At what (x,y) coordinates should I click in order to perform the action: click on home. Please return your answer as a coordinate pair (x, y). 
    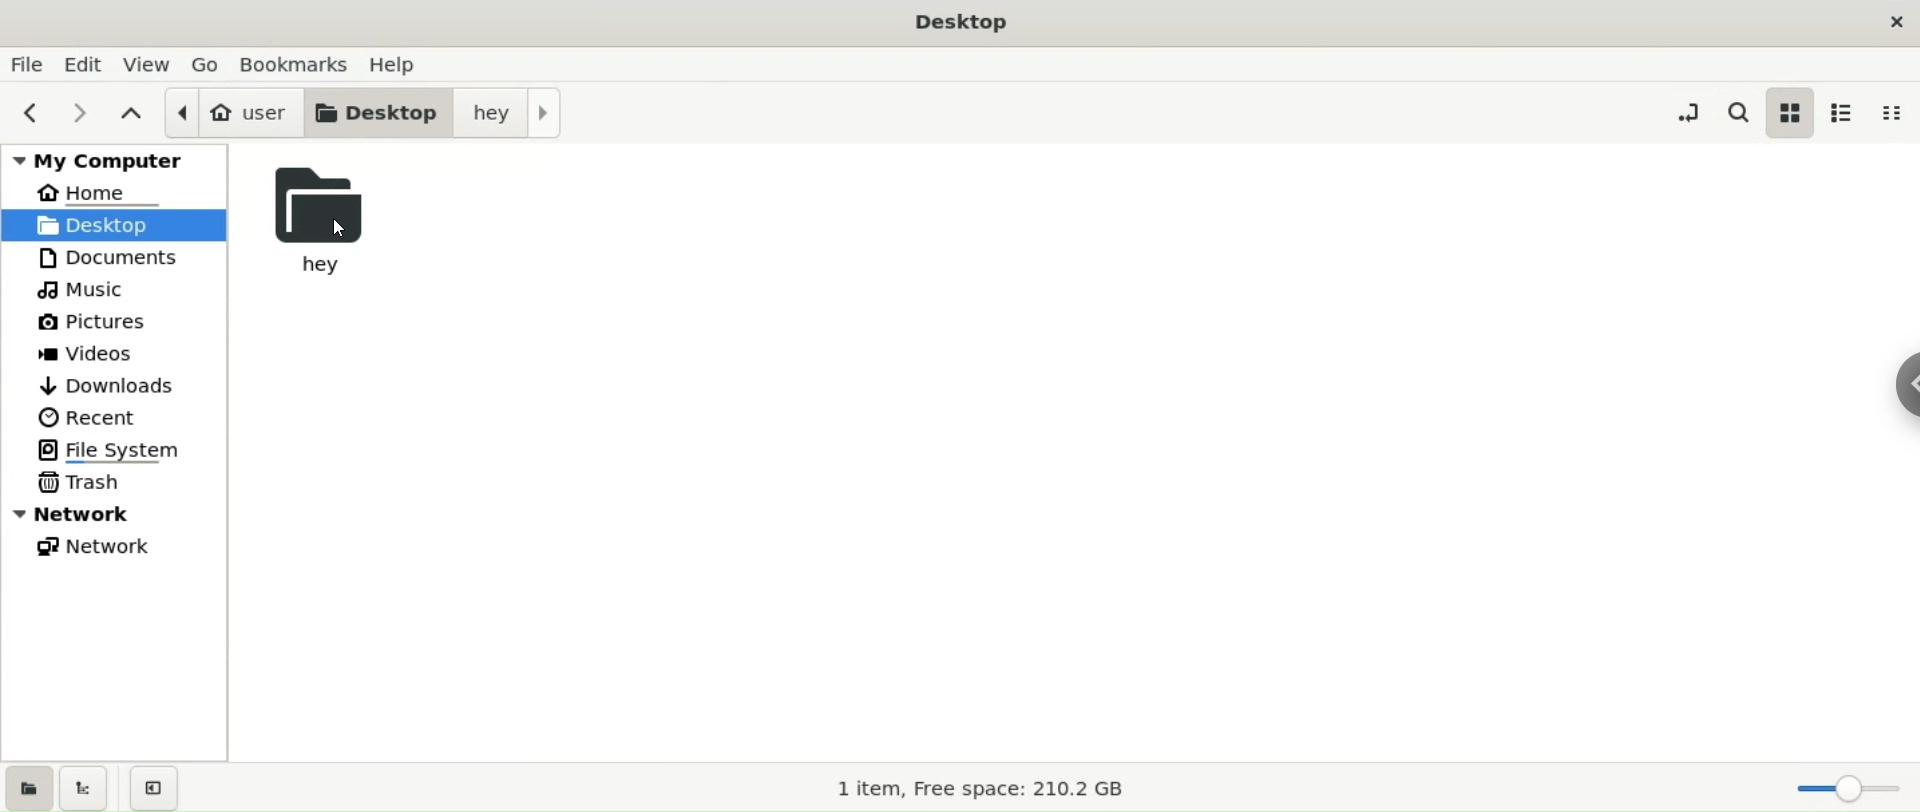
    Looking at the image, I should click on (104, 191).